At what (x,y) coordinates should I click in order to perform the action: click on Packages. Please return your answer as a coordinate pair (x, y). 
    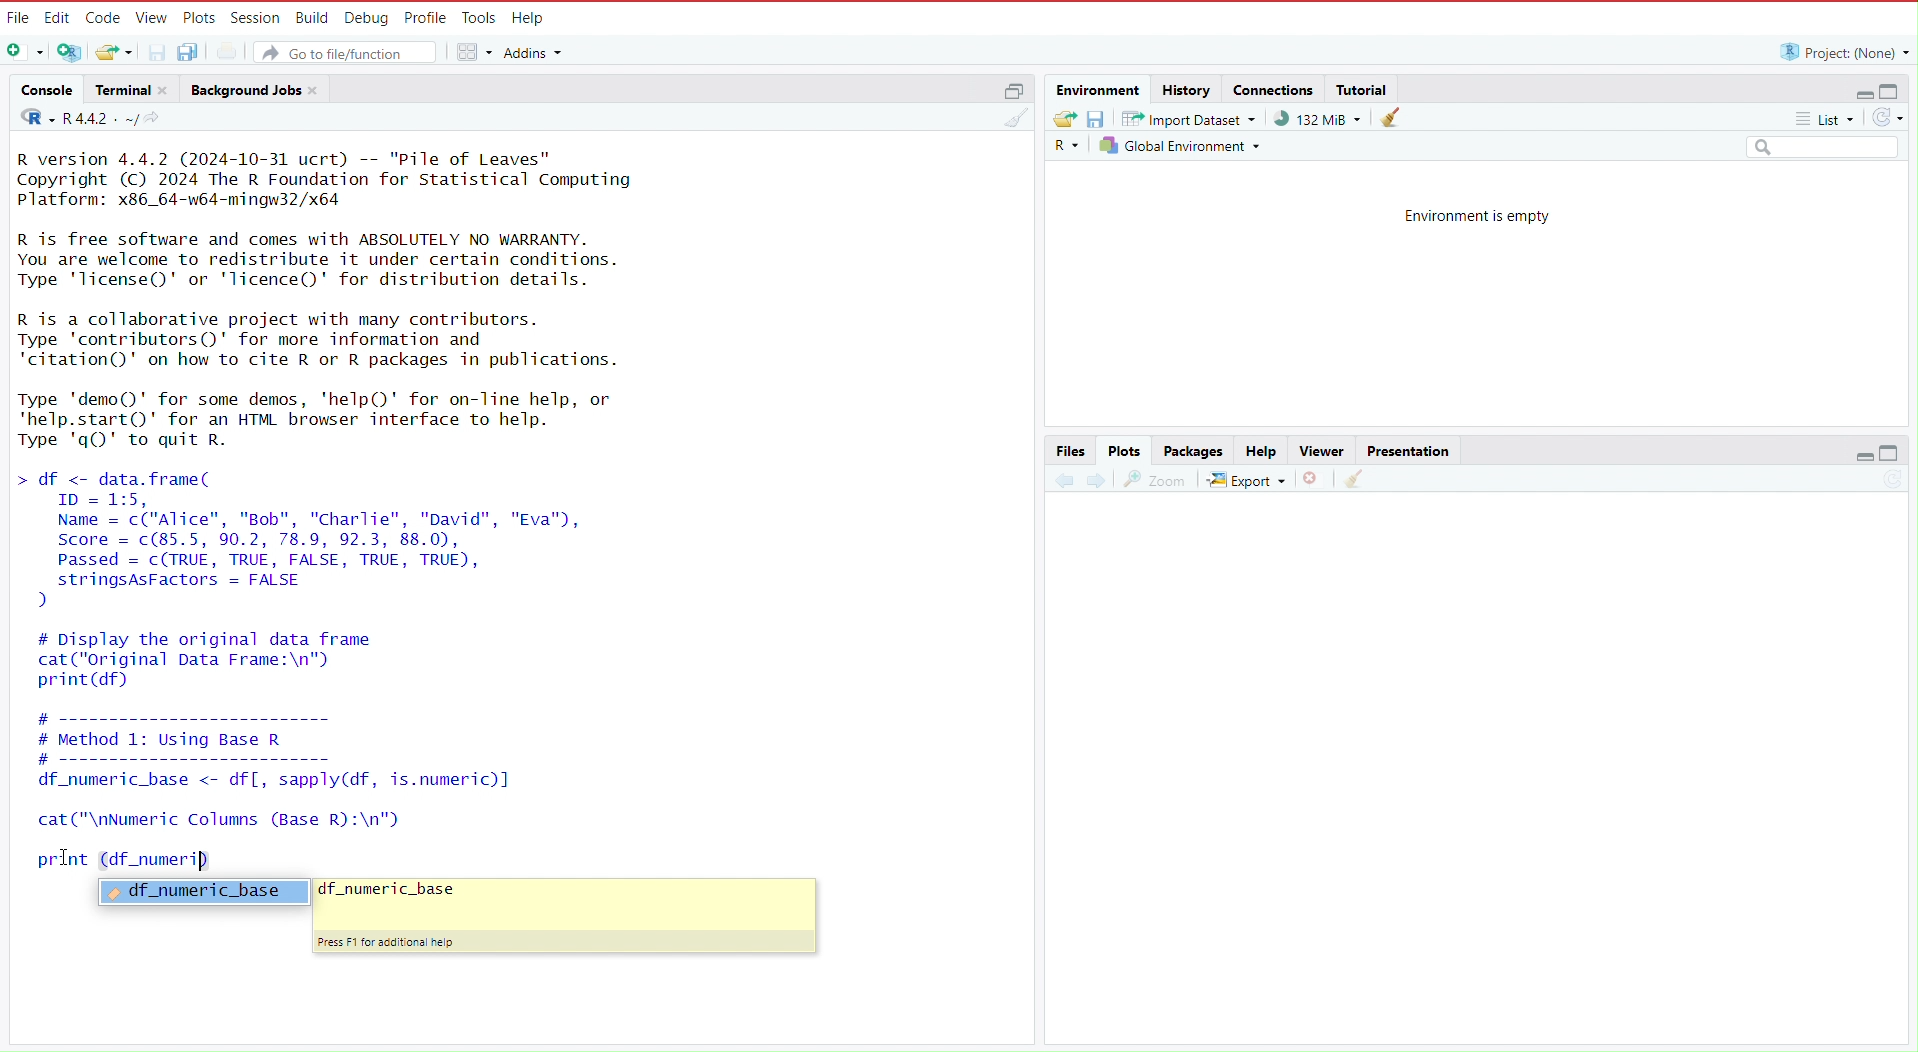
    Looking at the image, I should click on (1191, 449).